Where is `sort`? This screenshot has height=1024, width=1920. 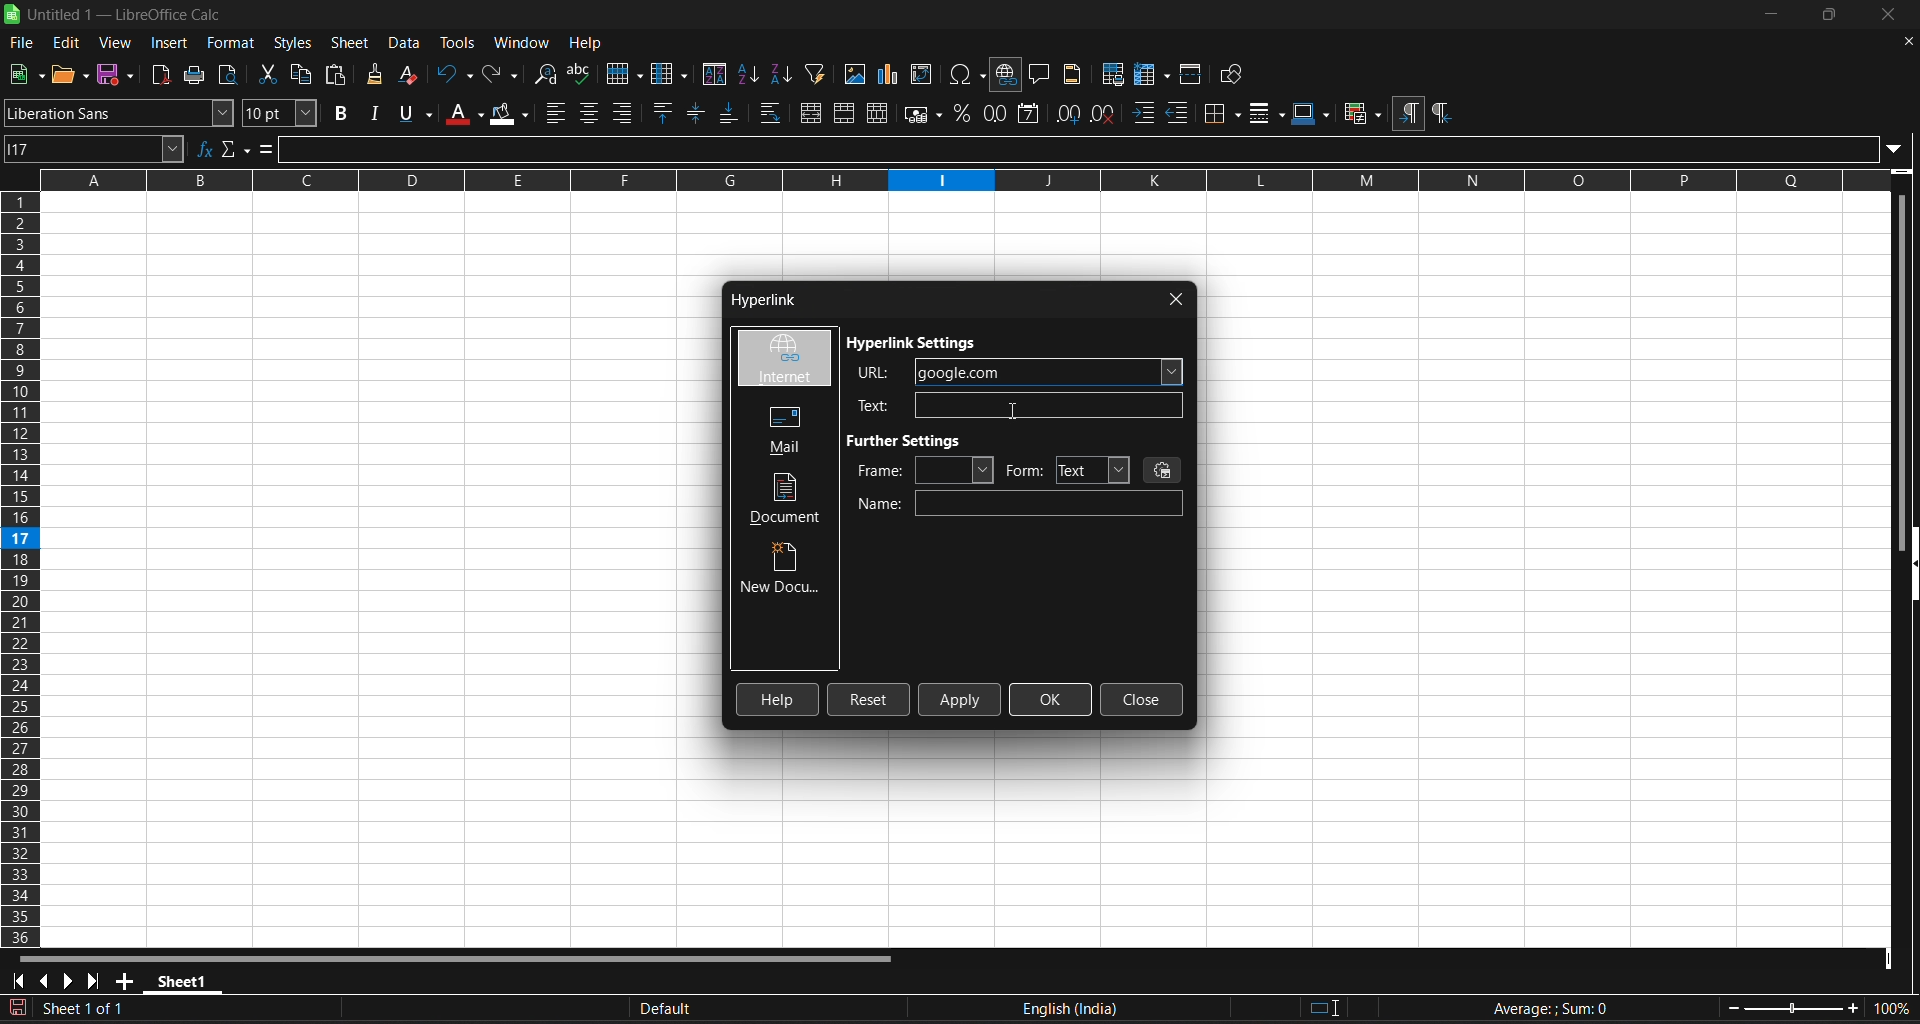
sort is located at coordinates (715, 73).